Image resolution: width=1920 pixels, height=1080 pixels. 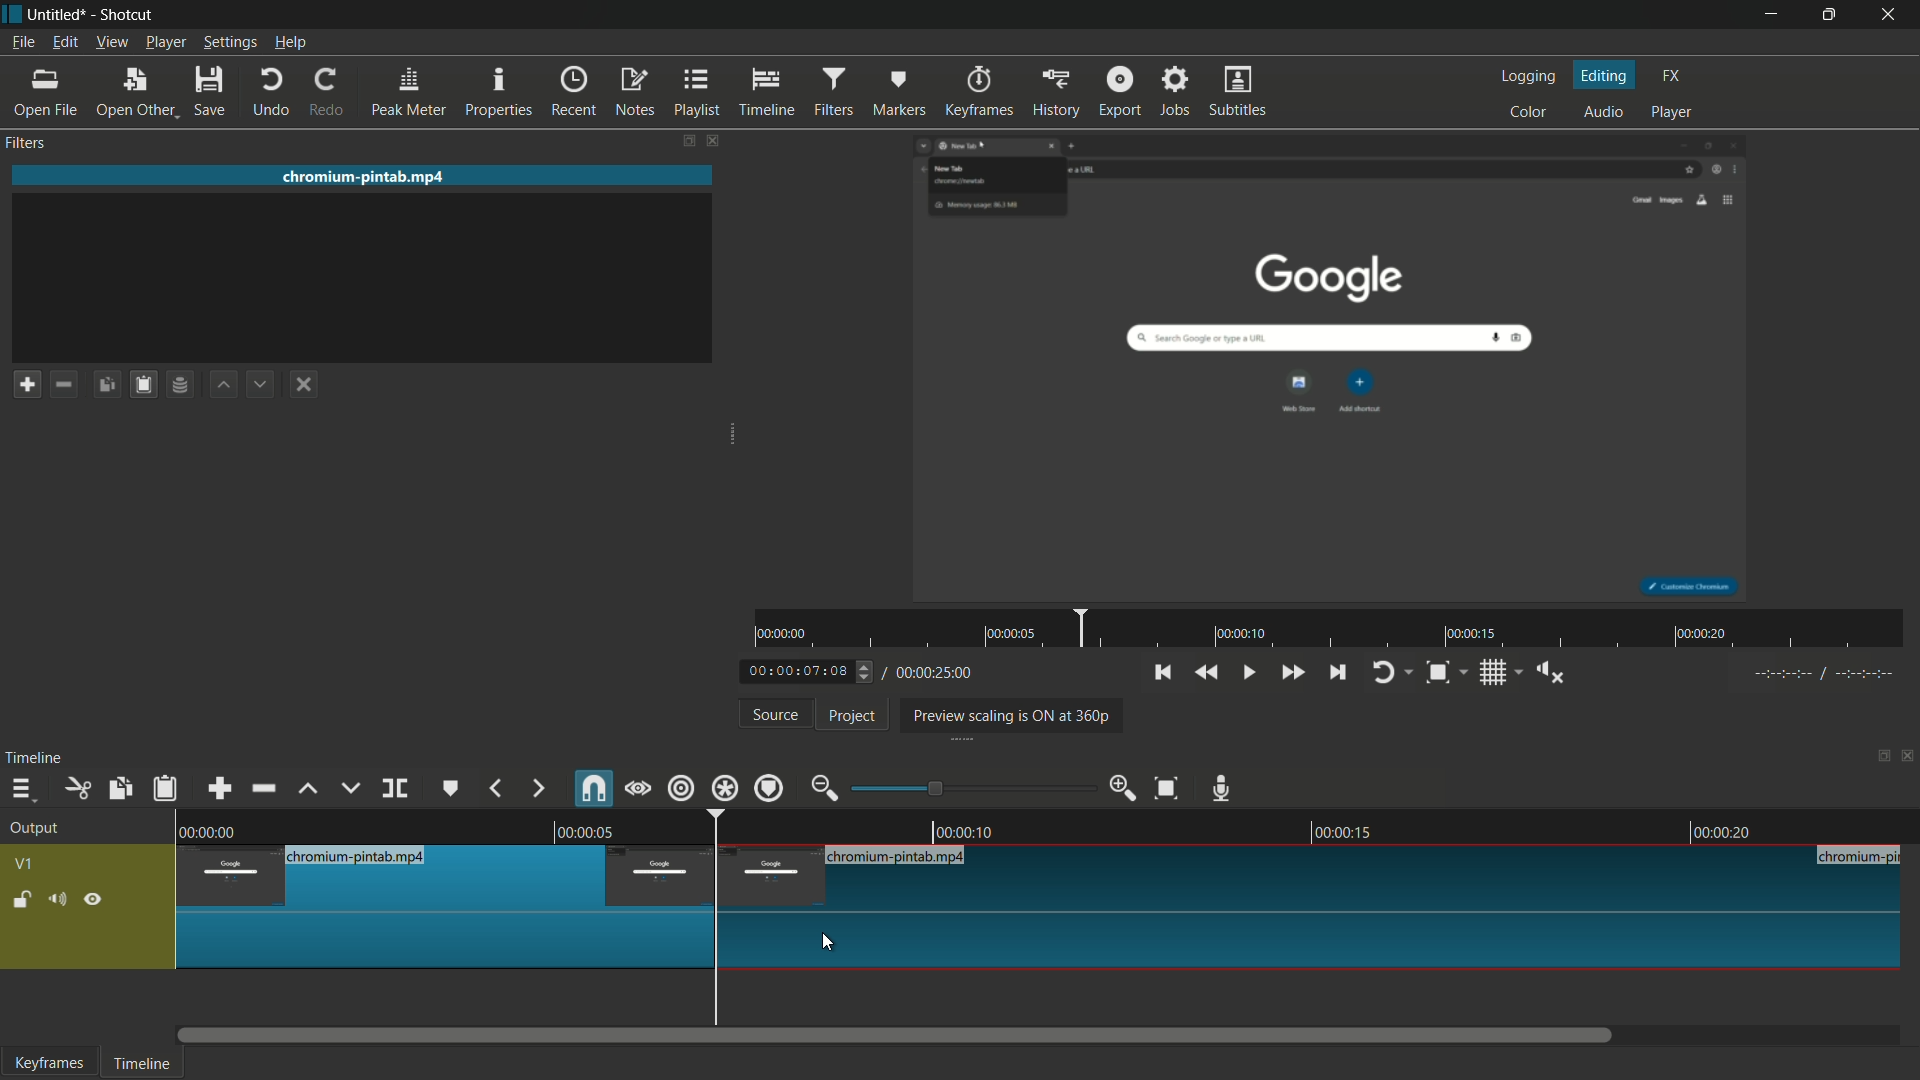 I want to click on notes, so click(x=634, y=92).